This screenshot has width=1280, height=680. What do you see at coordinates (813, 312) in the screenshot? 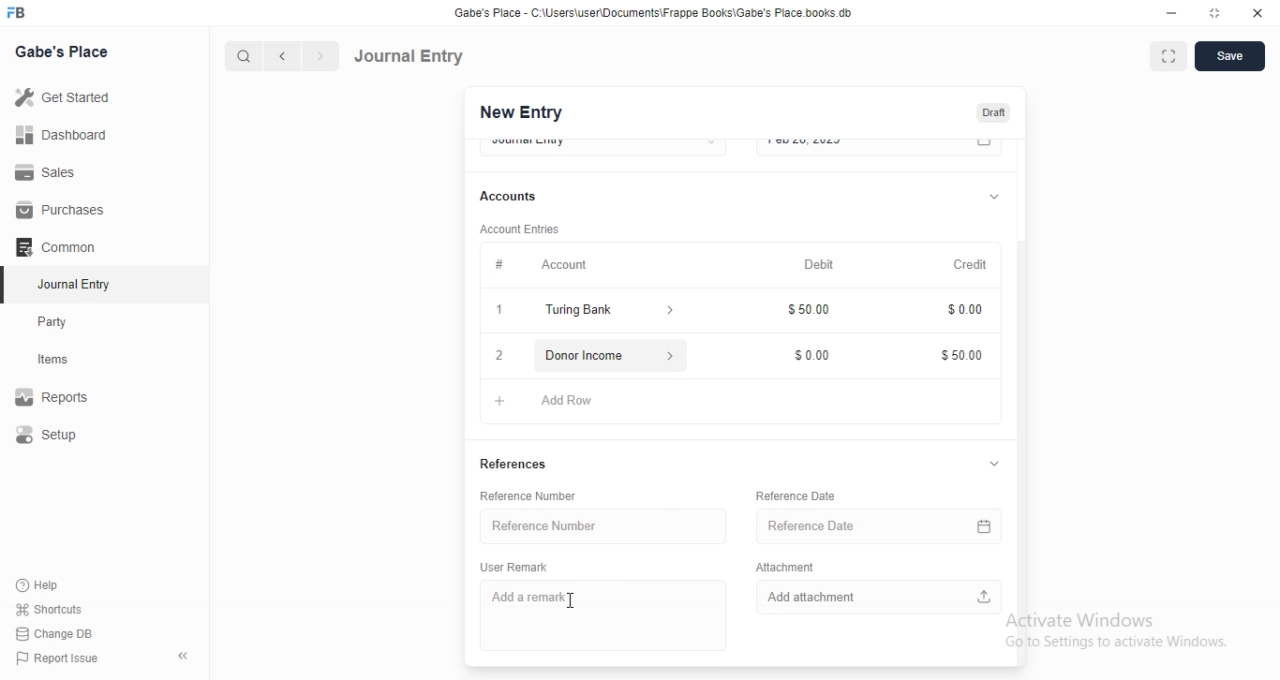
I see `$50.00` at bounding box center [813, 312].